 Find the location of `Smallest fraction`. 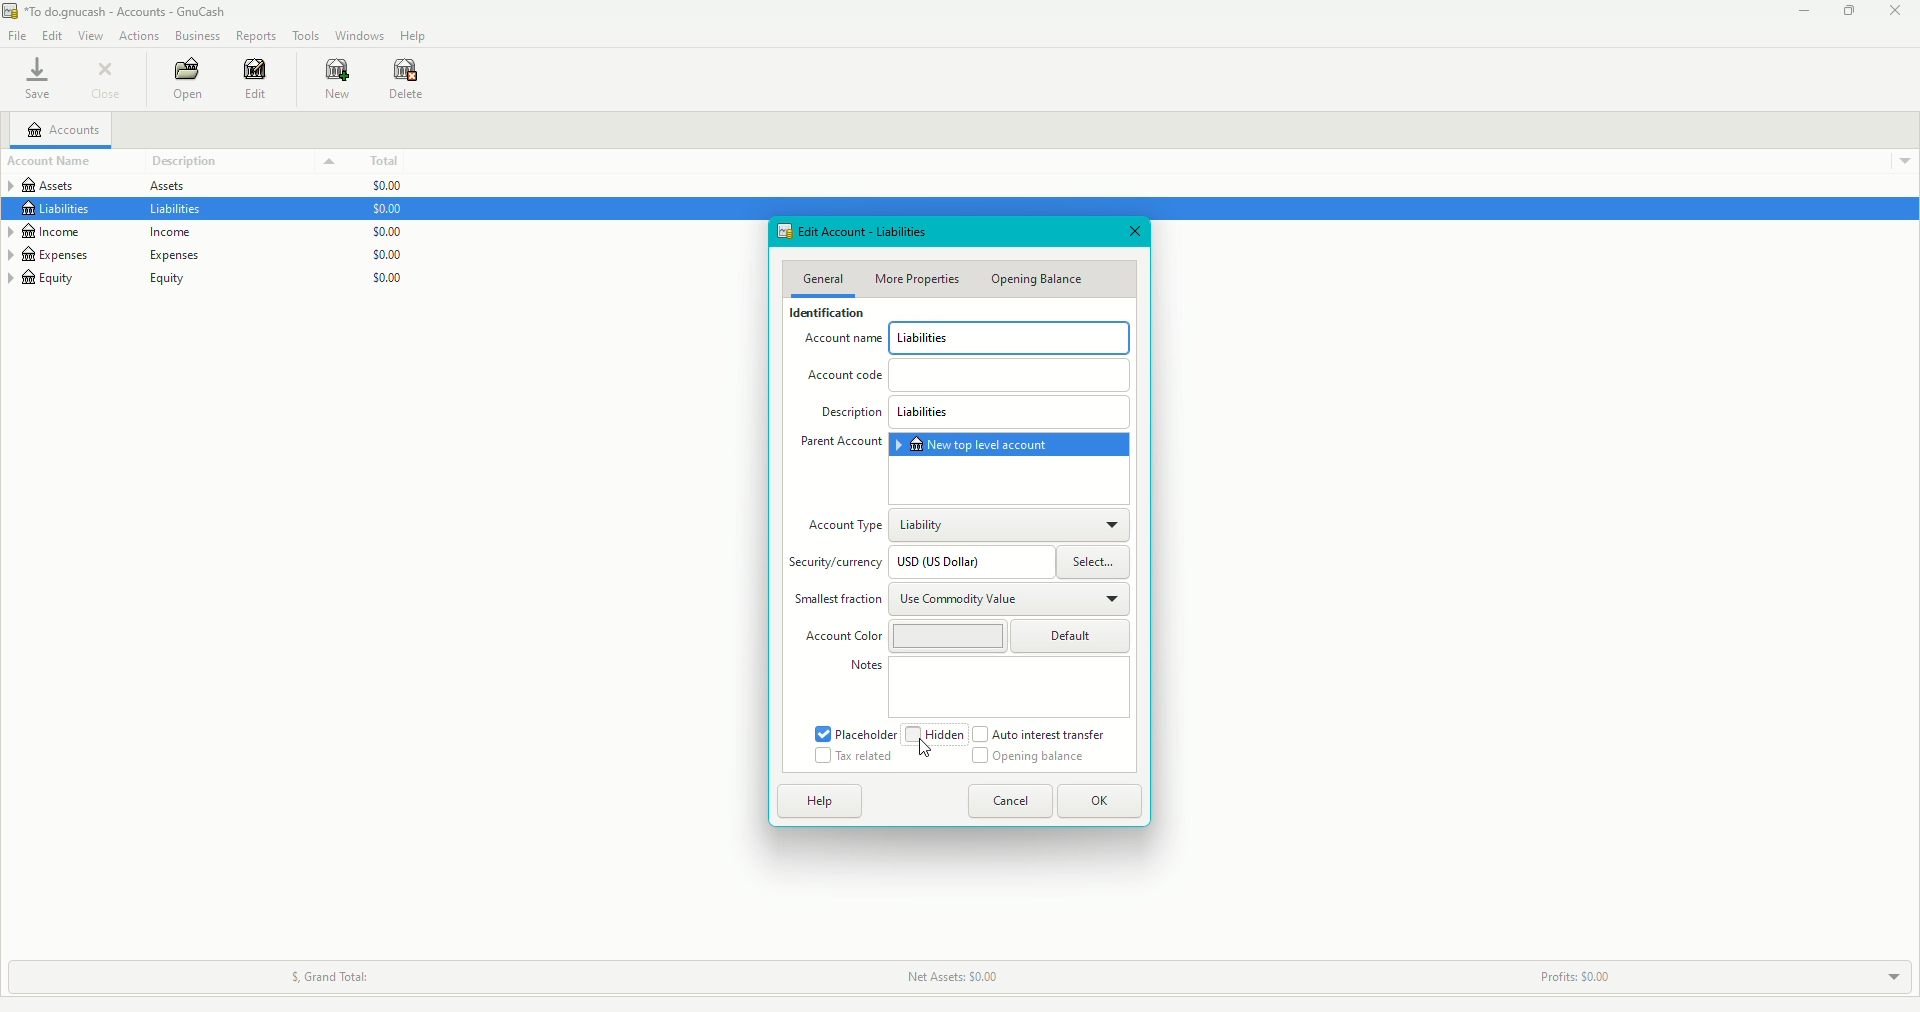

Smallest fraction is located at coordinates (837, 600).